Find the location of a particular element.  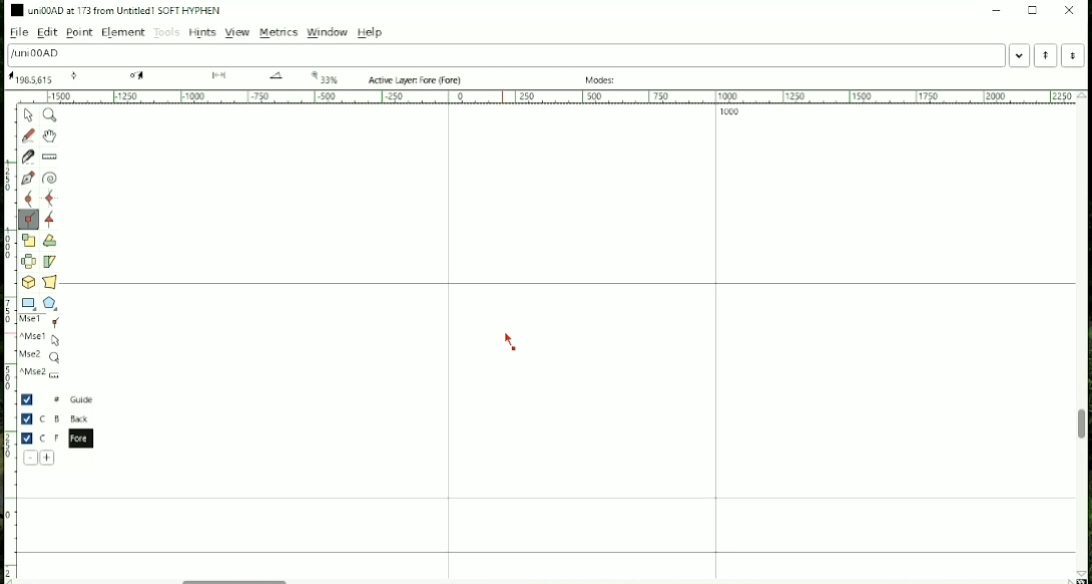

Mse1 is located at coordinates (43, 322).